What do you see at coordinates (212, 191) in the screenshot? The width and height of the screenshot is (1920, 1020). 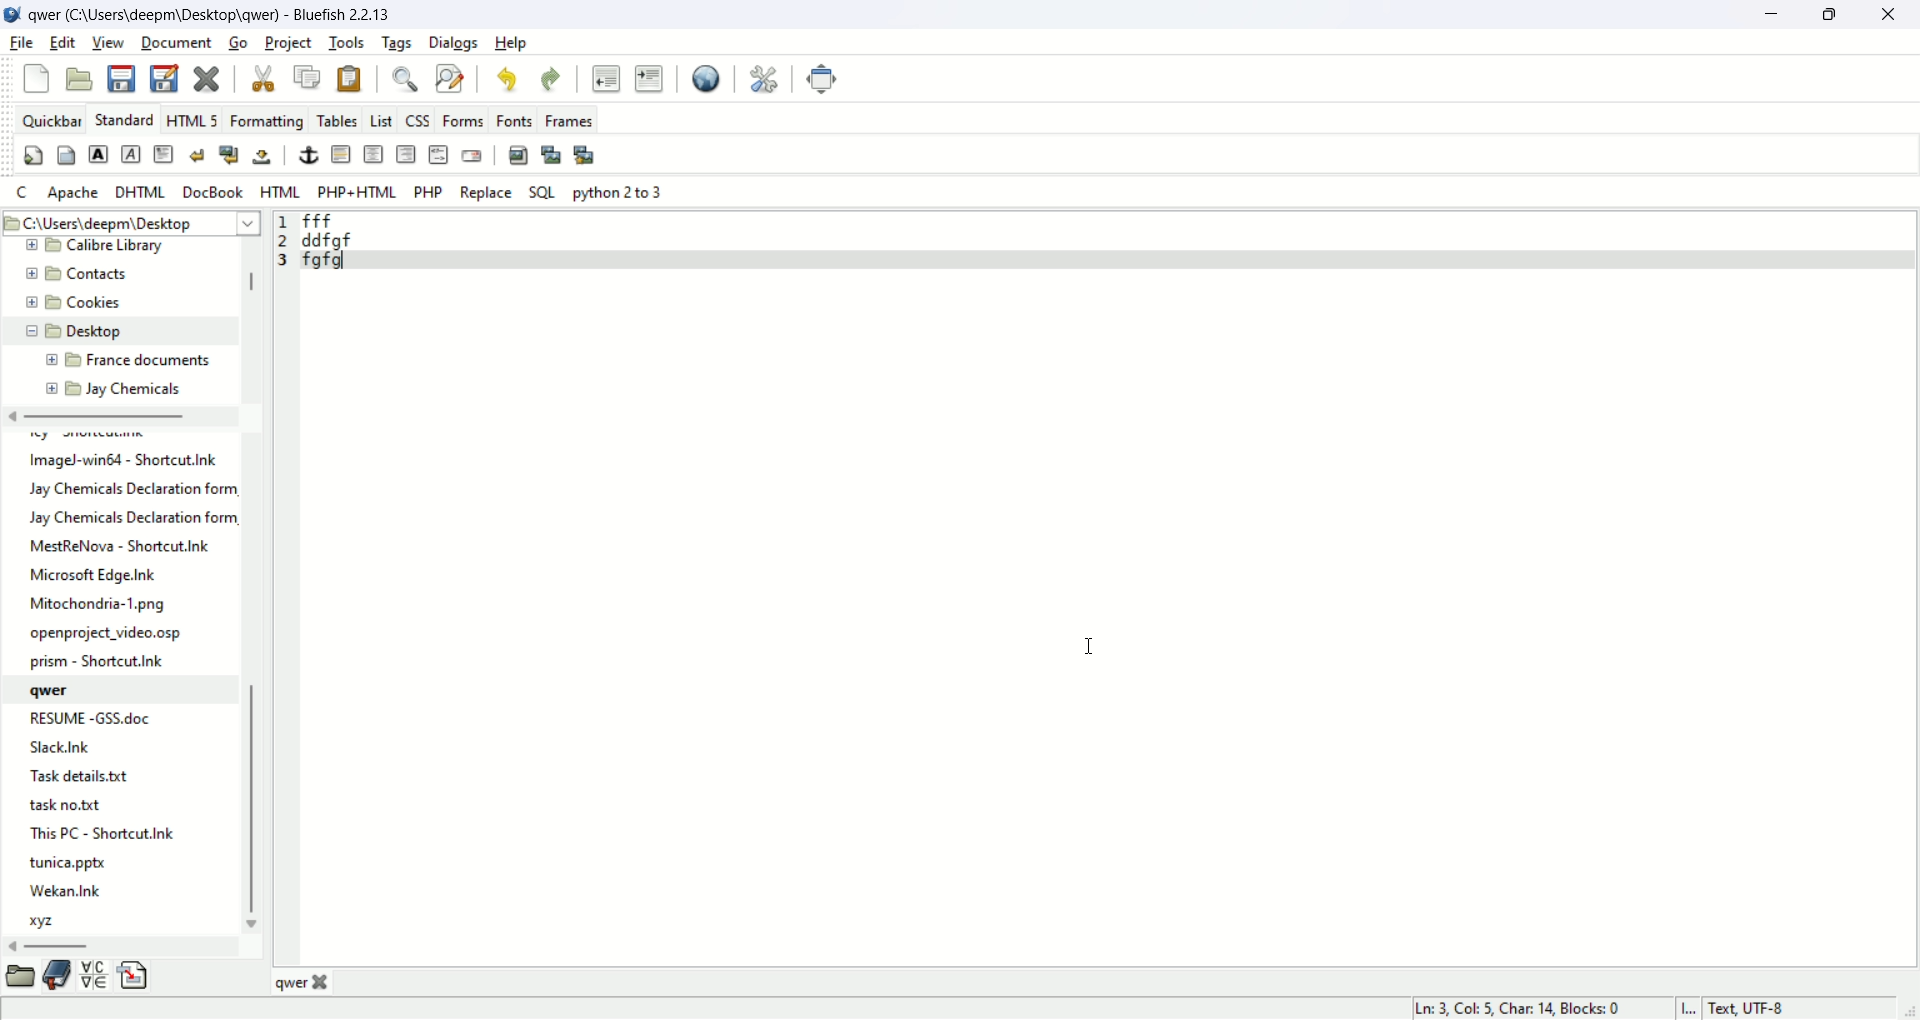 I see `Docbook` at bounding box center [212, 191].